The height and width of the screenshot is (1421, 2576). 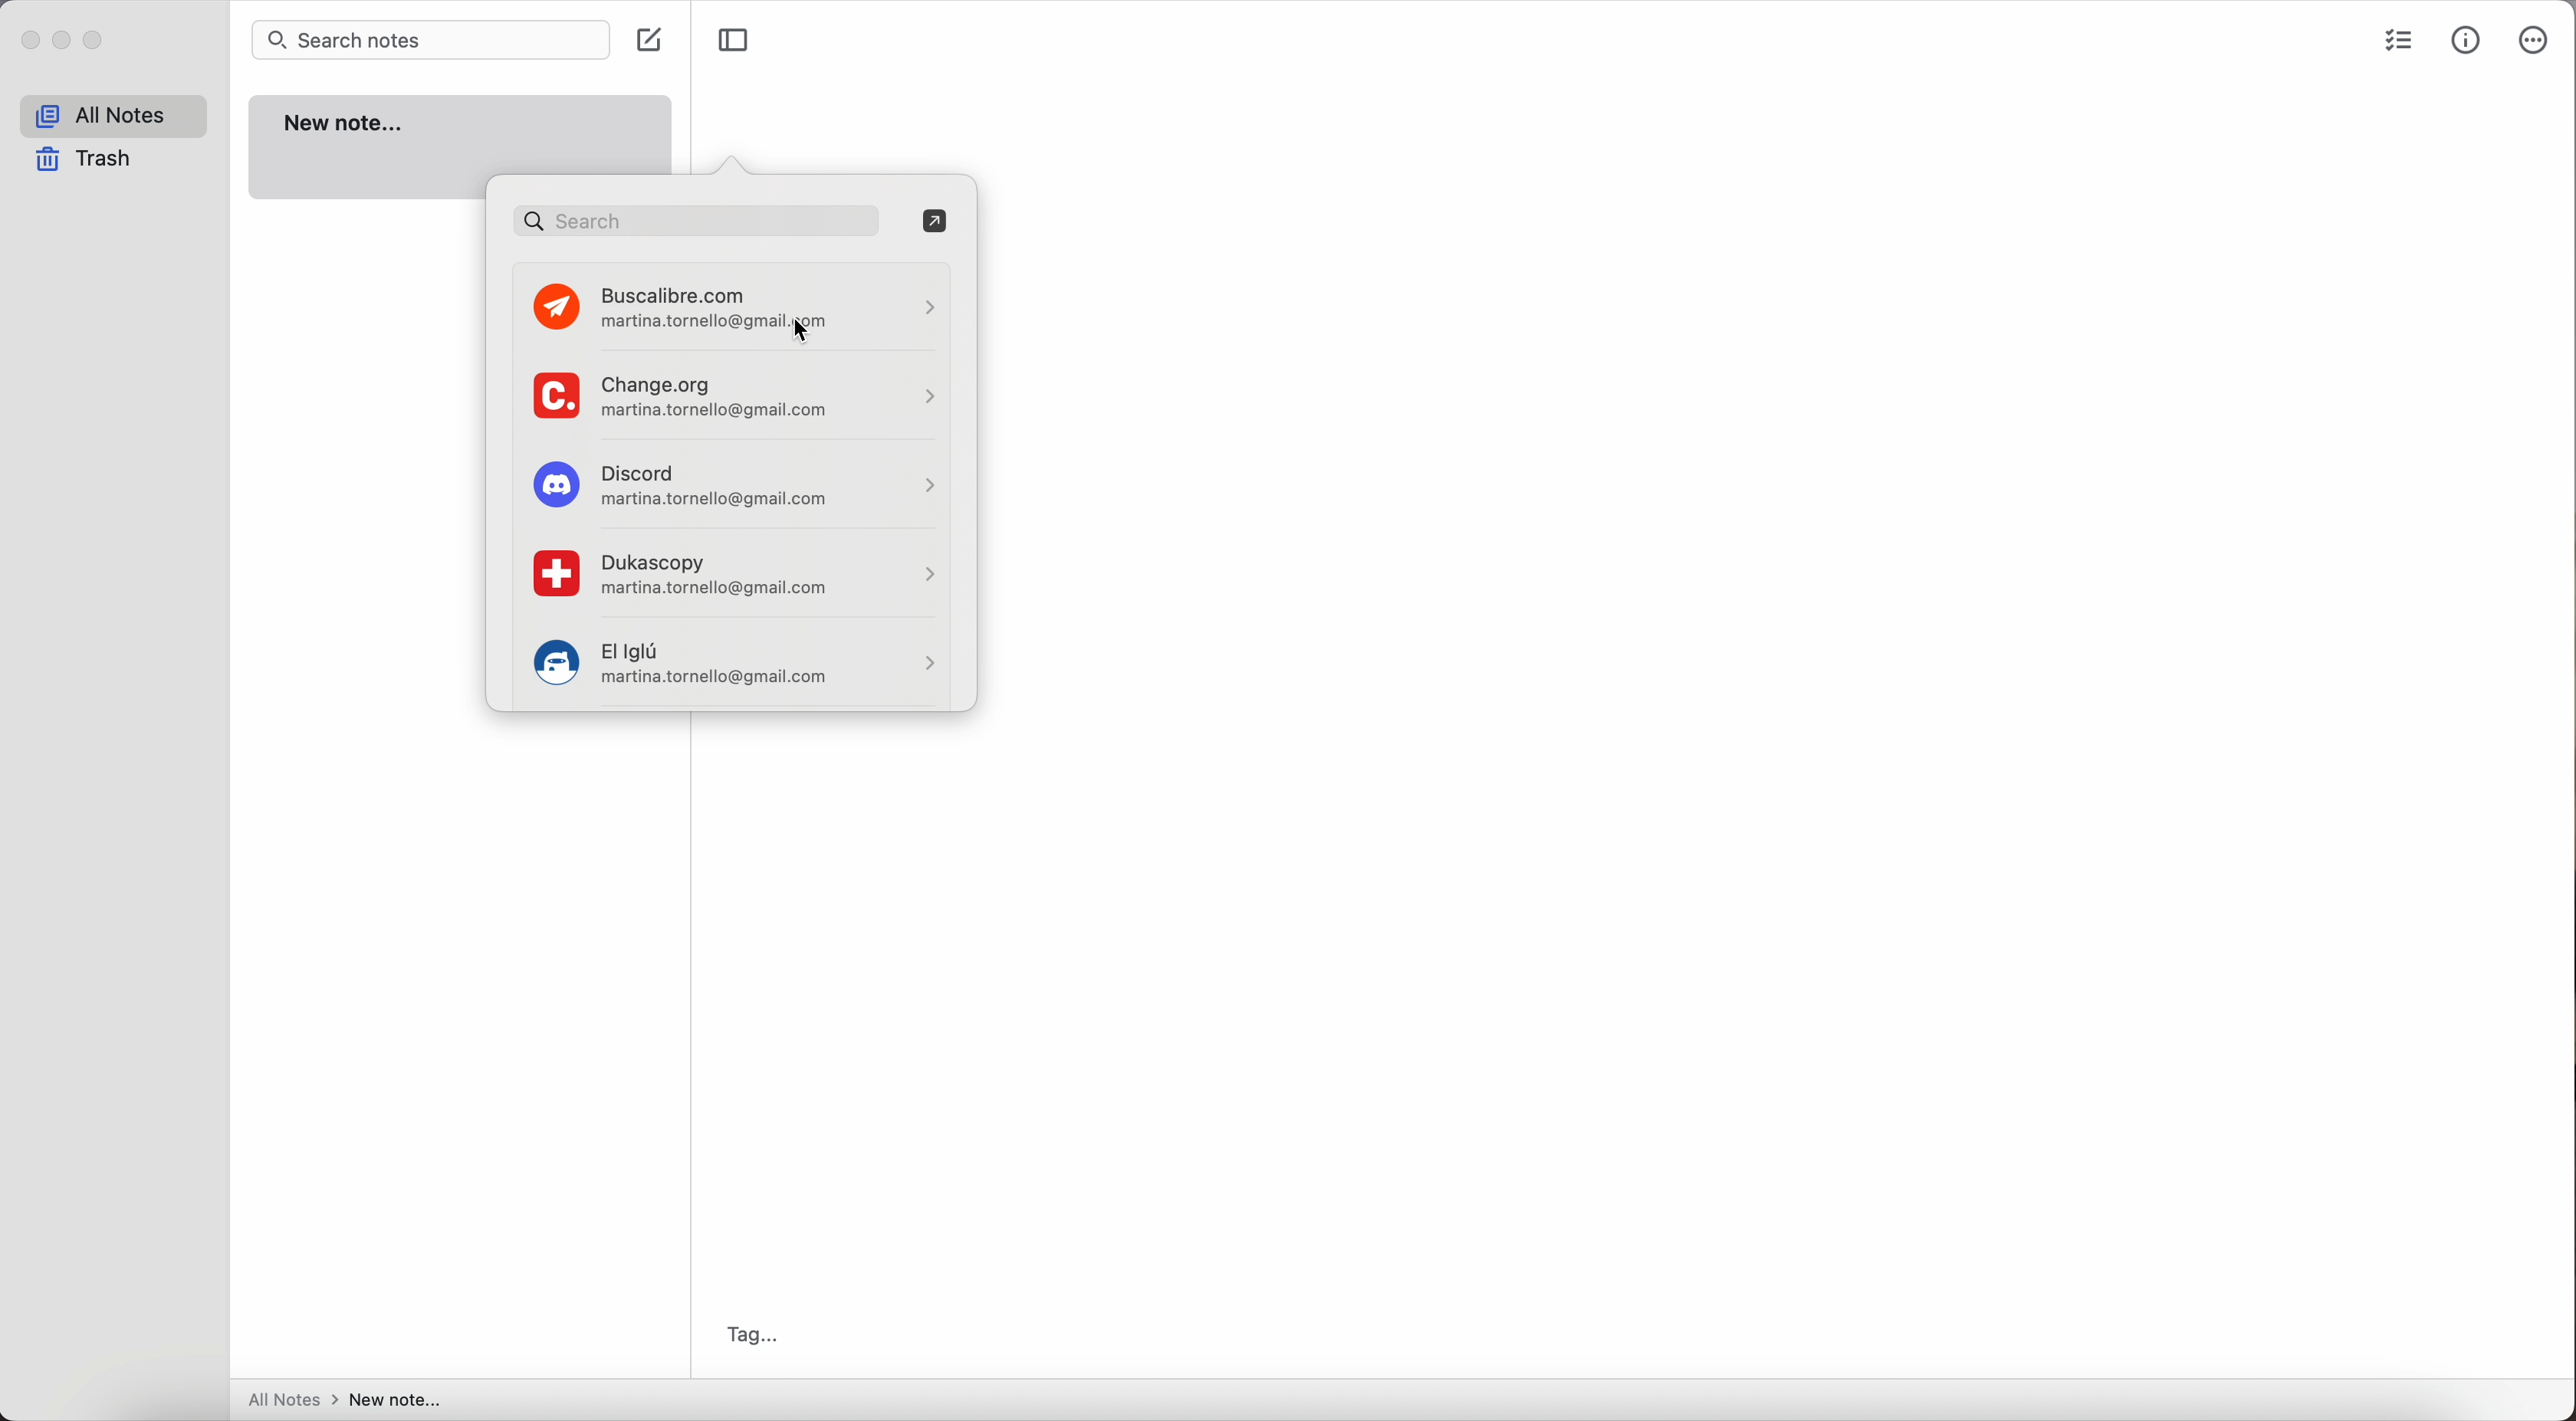 I want to click on trash, so click(x=84, y=161).